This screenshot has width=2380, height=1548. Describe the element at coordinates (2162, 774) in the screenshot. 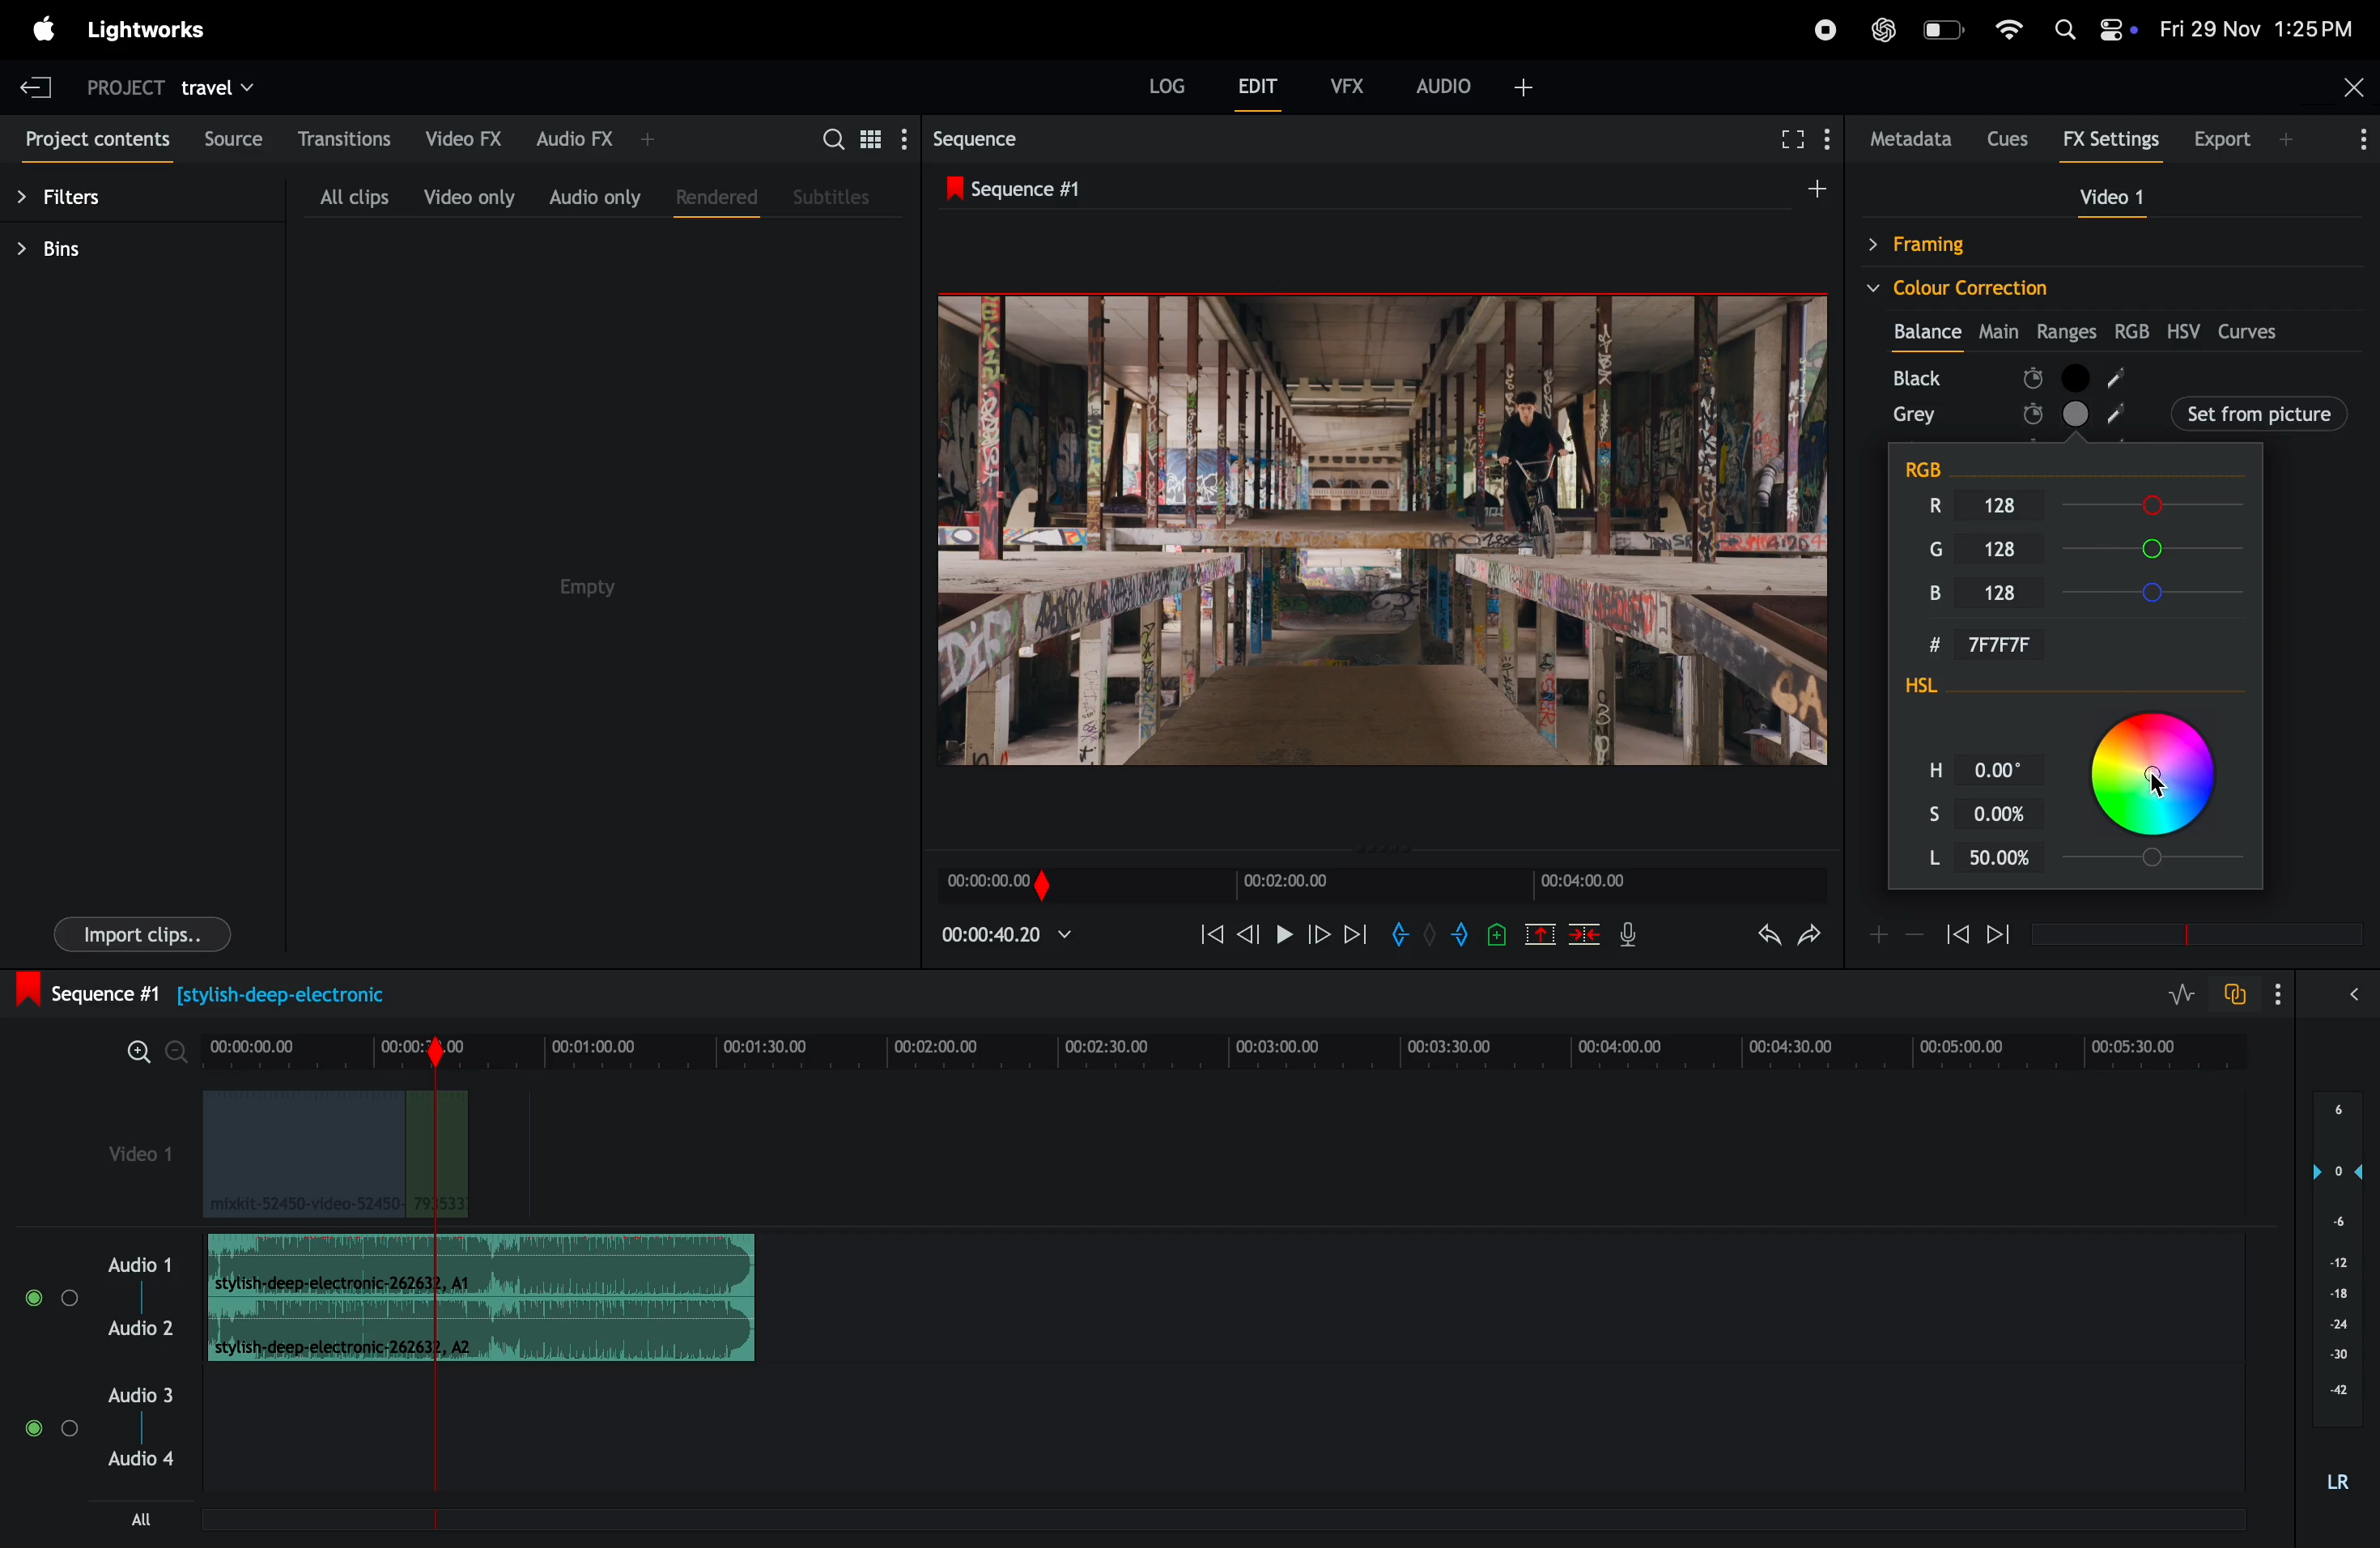

I see `Color Picker` at that location.